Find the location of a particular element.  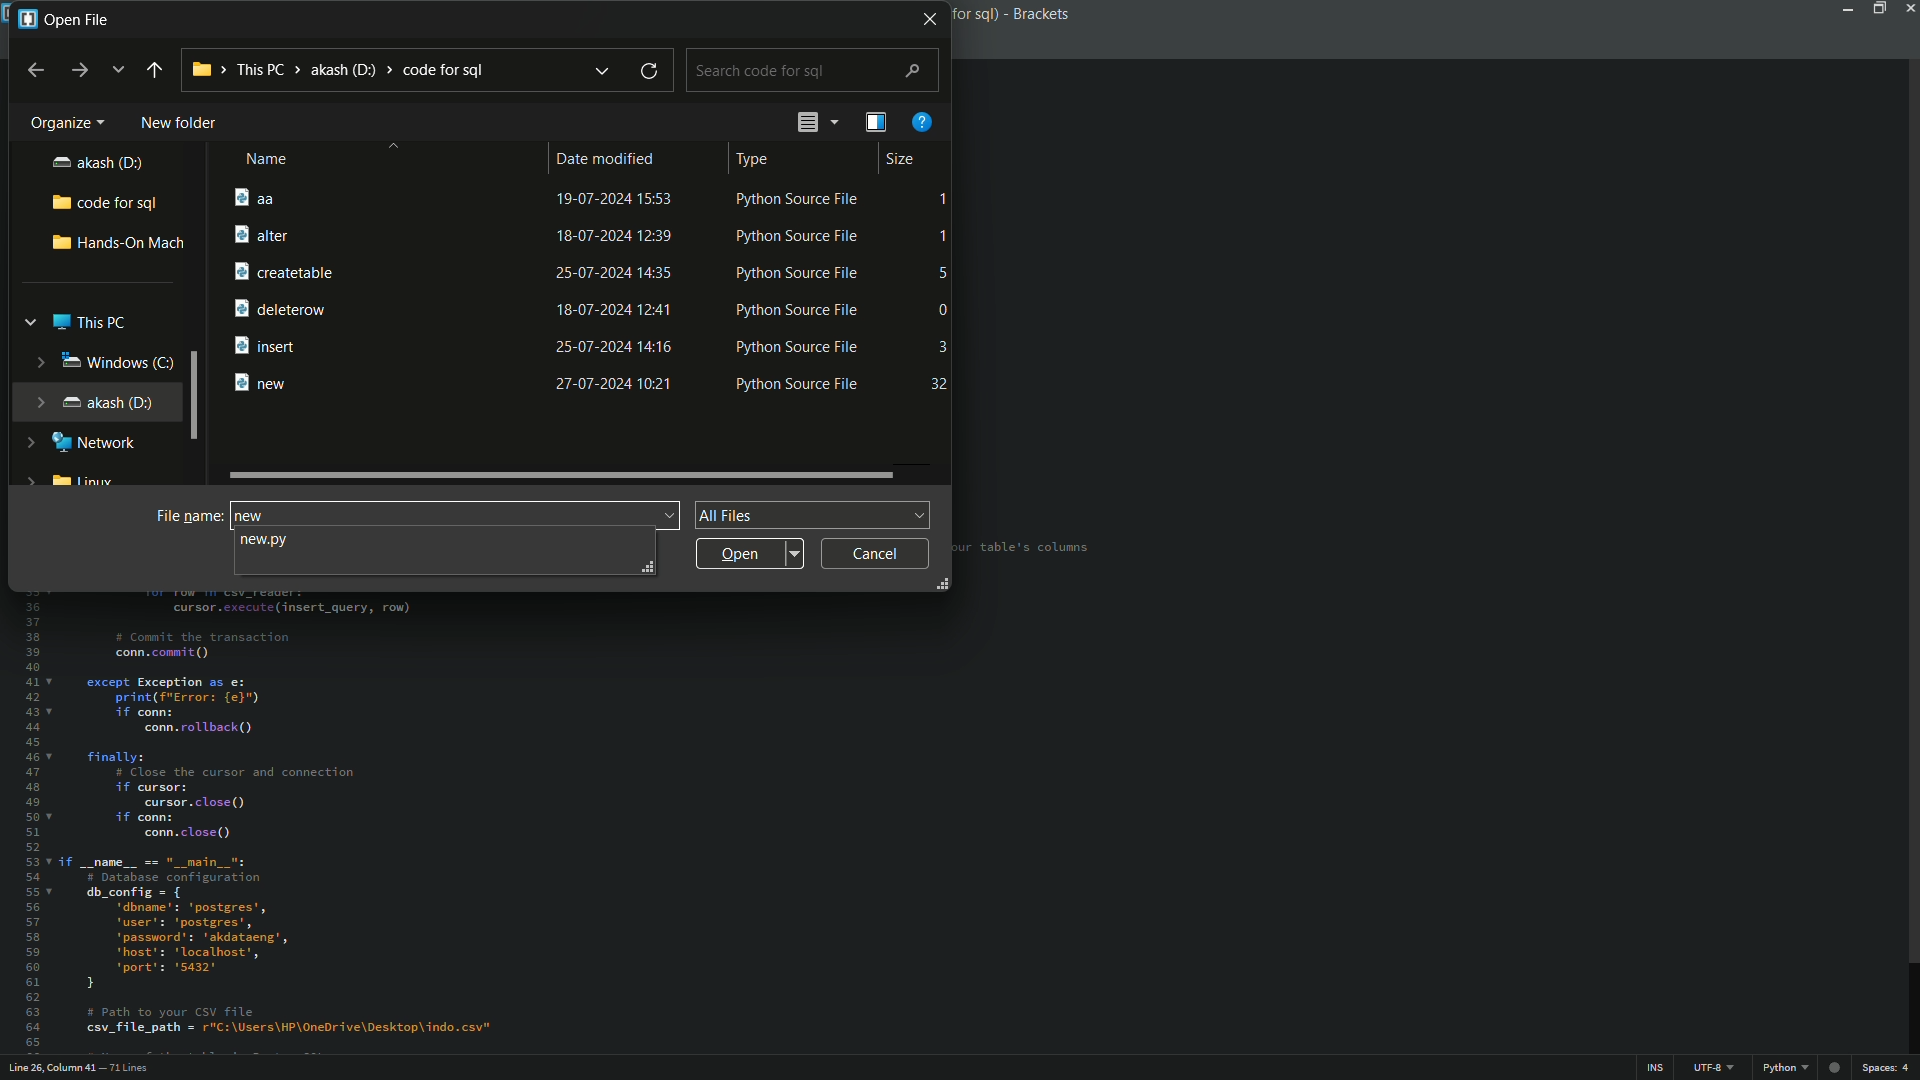

new is located at coordinates (264, 380).